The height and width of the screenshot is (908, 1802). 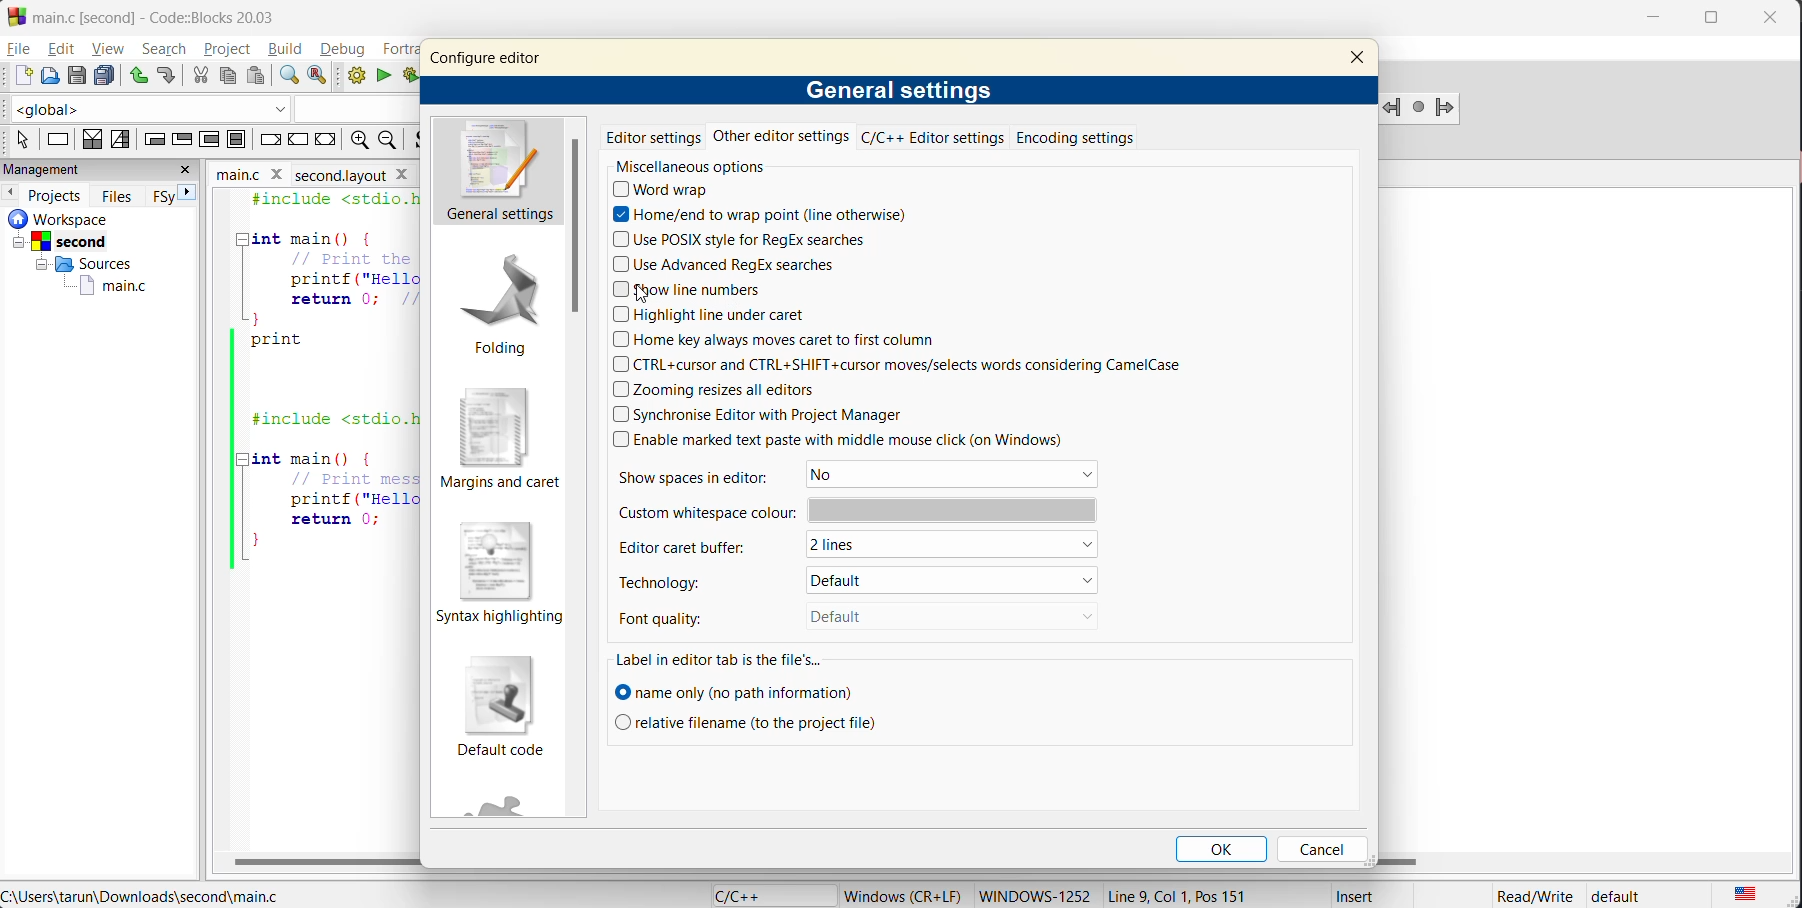 I want to click on paste, so click(x=255, y=78).